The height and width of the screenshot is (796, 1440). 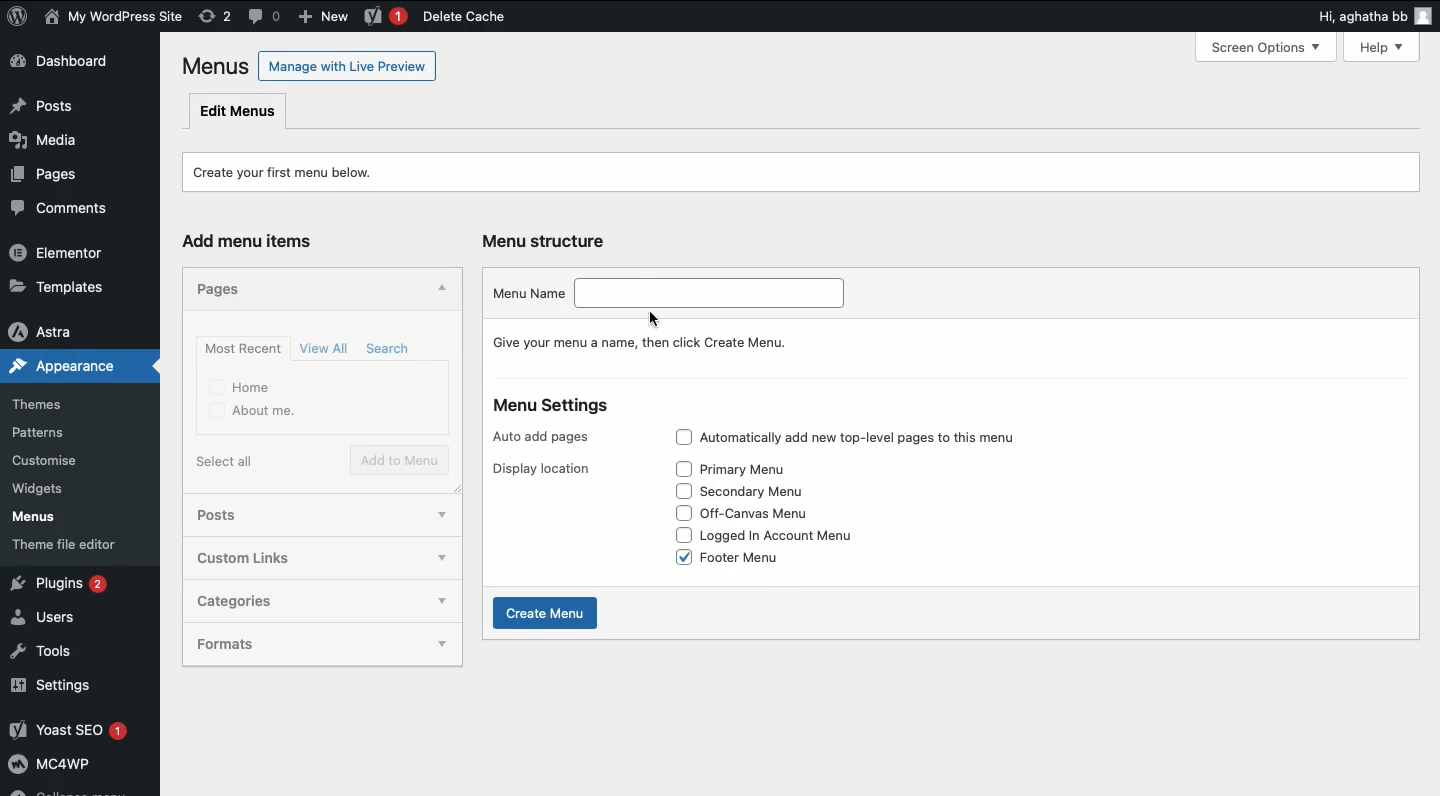 What do you see at coordinates (1386, 45) in the screenshot?
I see `Help` at bounding box center [1386, 45].